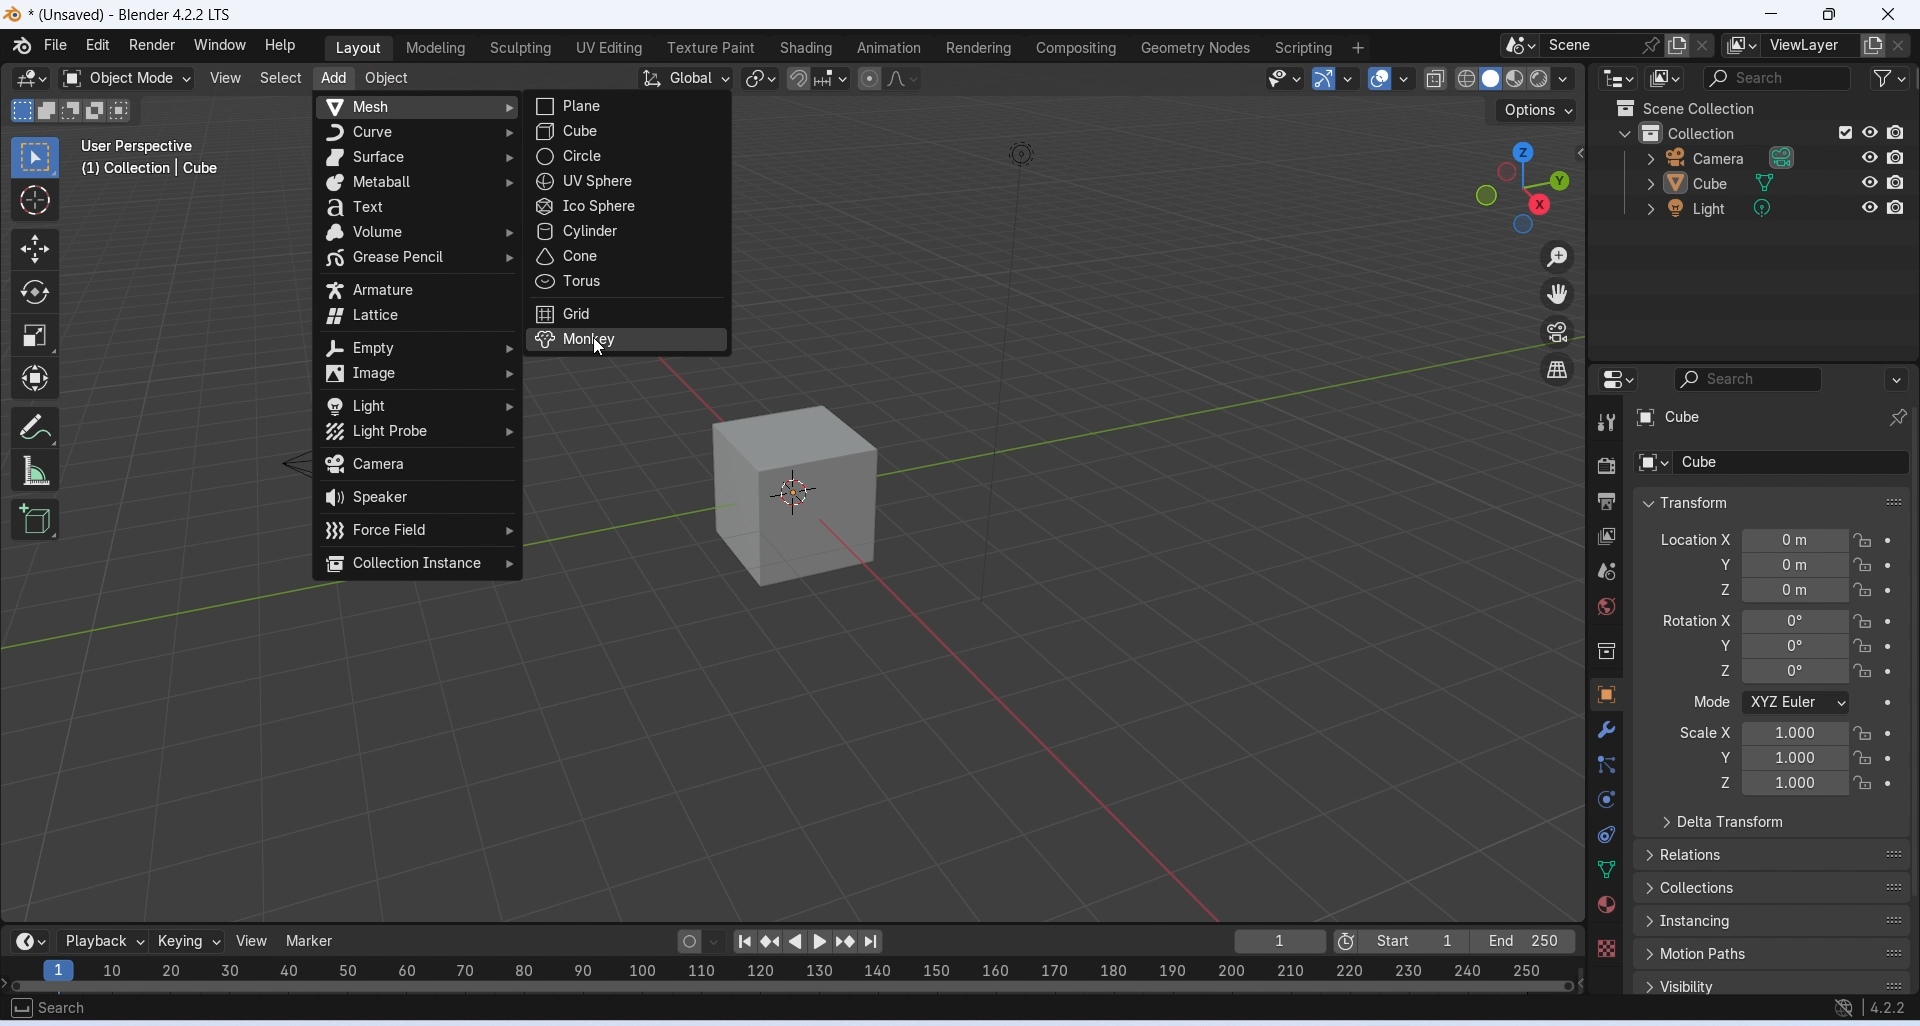 Image resolution: width=1920 pixels, height=1026 pixels. Describe the element at coordinates (625, 282) in the screenshot. I see `torus` at that location.